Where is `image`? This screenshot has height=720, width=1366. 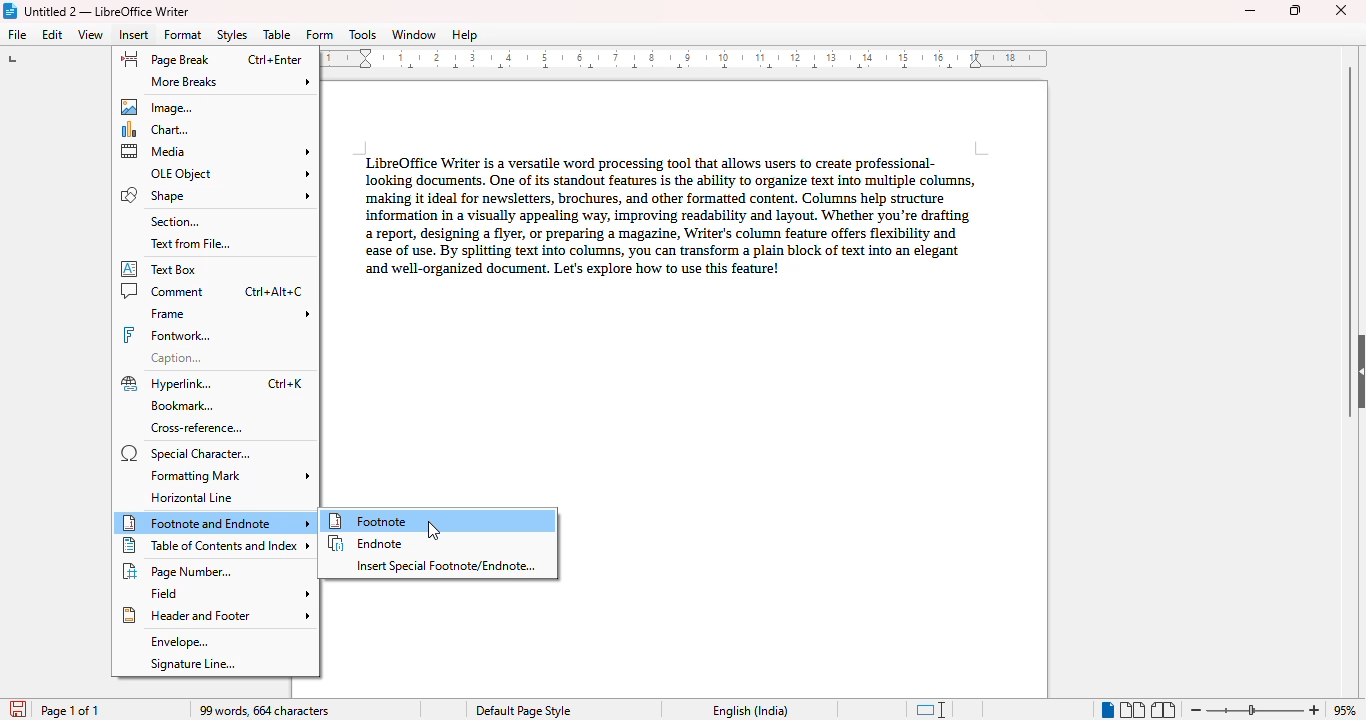
image is located at coordinates (155, 107).